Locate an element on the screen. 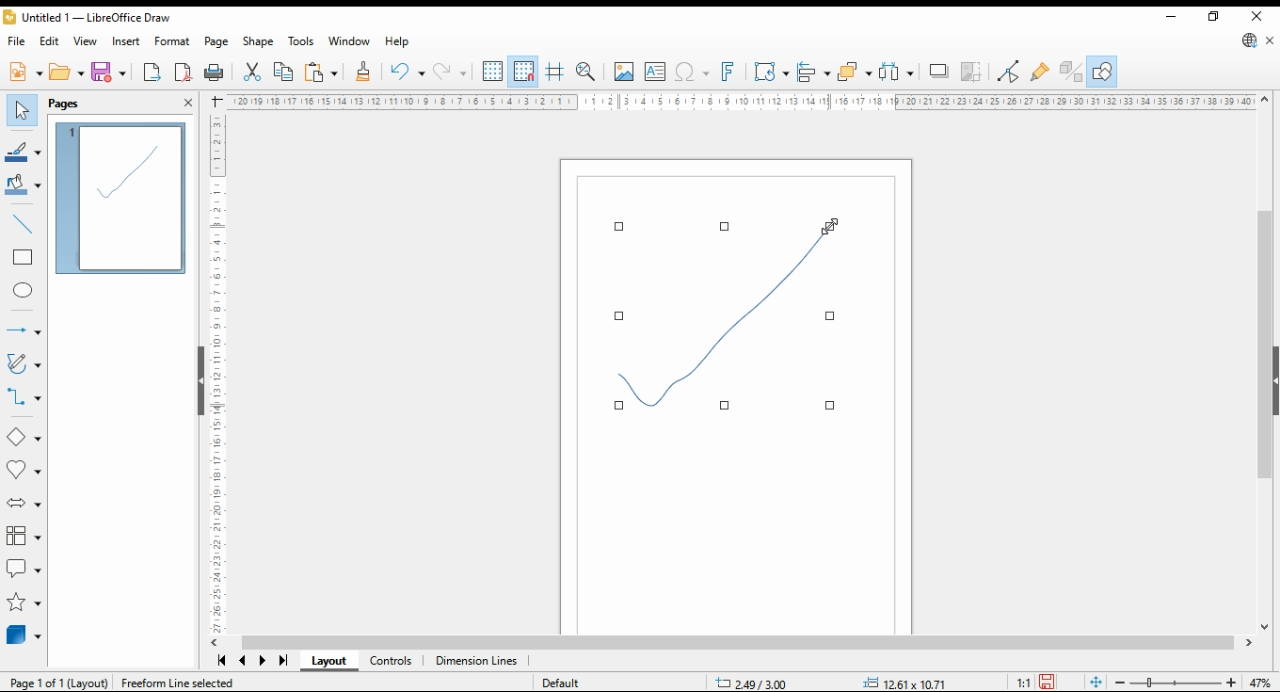 This screenshot has height=692, width=1280. open  is located at coordinates (66, 73).